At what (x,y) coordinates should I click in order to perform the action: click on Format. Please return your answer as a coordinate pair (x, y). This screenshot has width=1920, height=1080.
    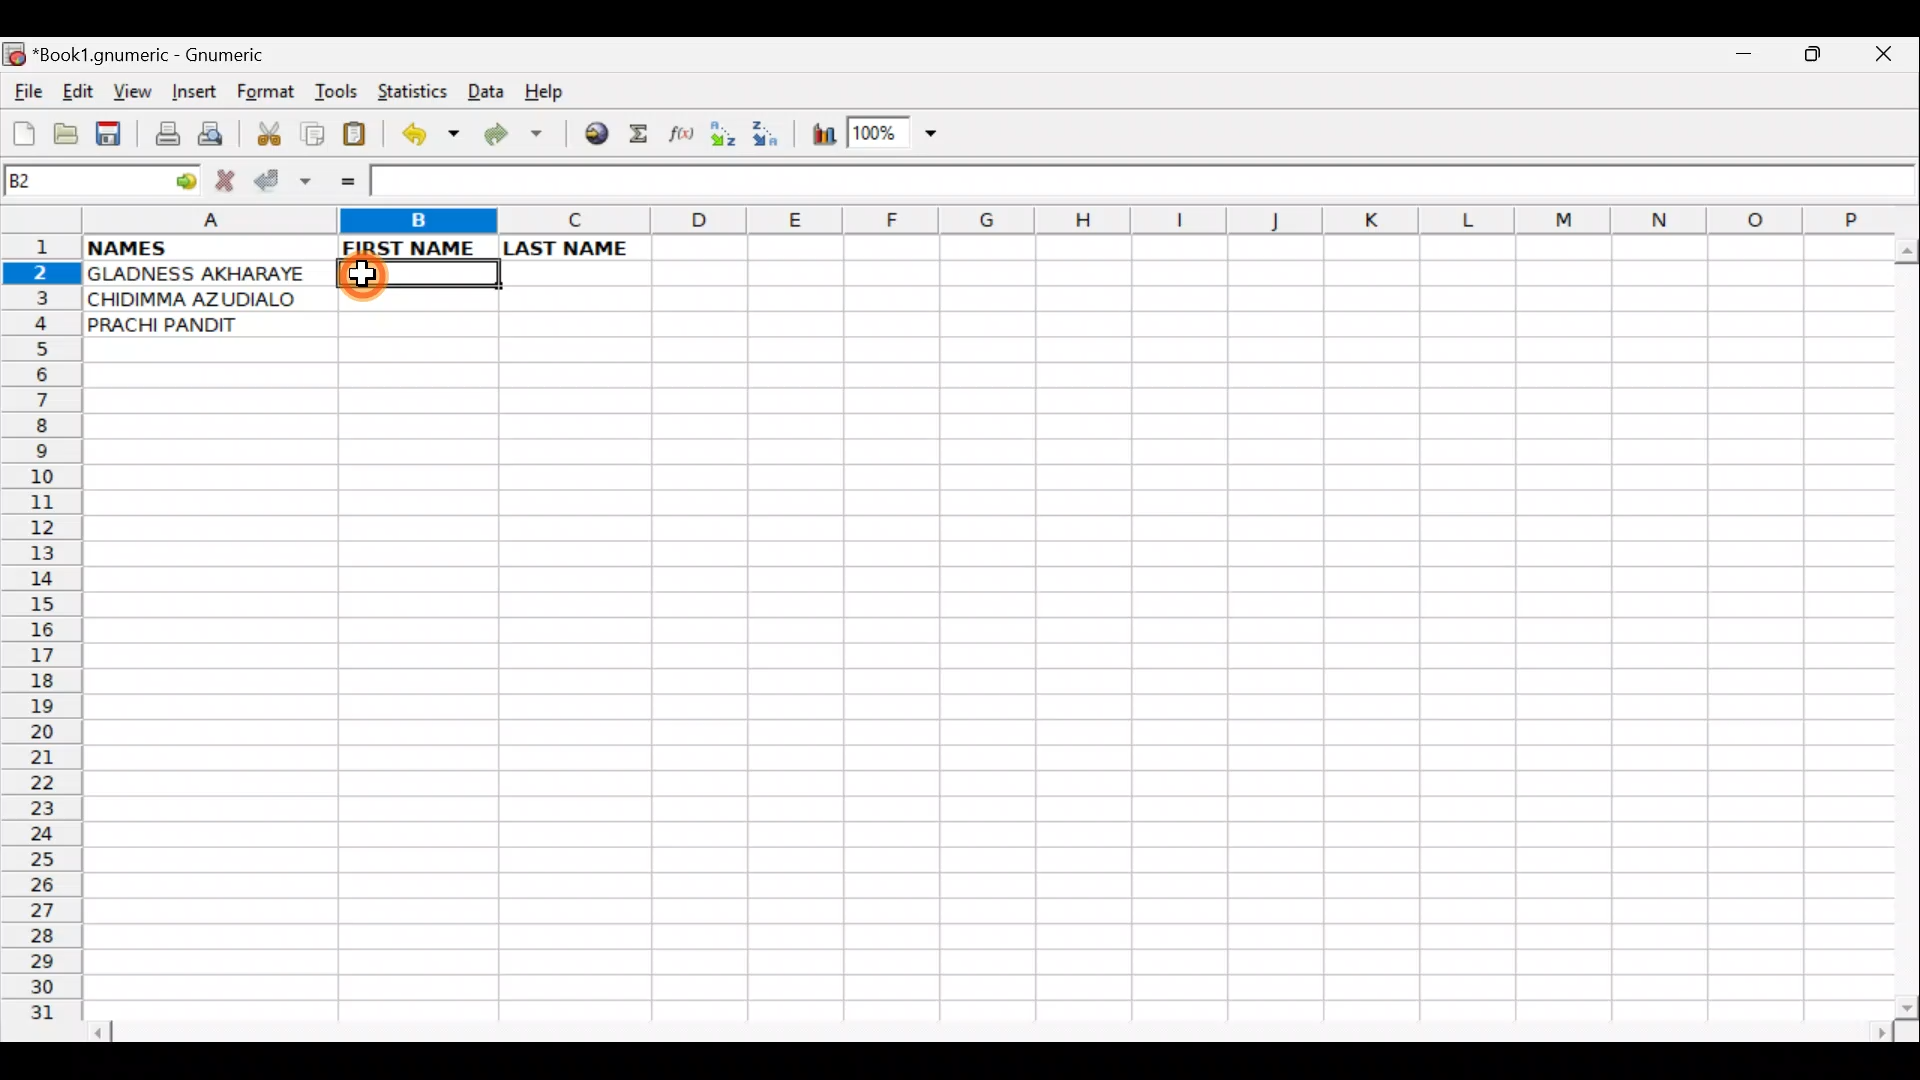
    Looking at the image, I should click on (270, 94).